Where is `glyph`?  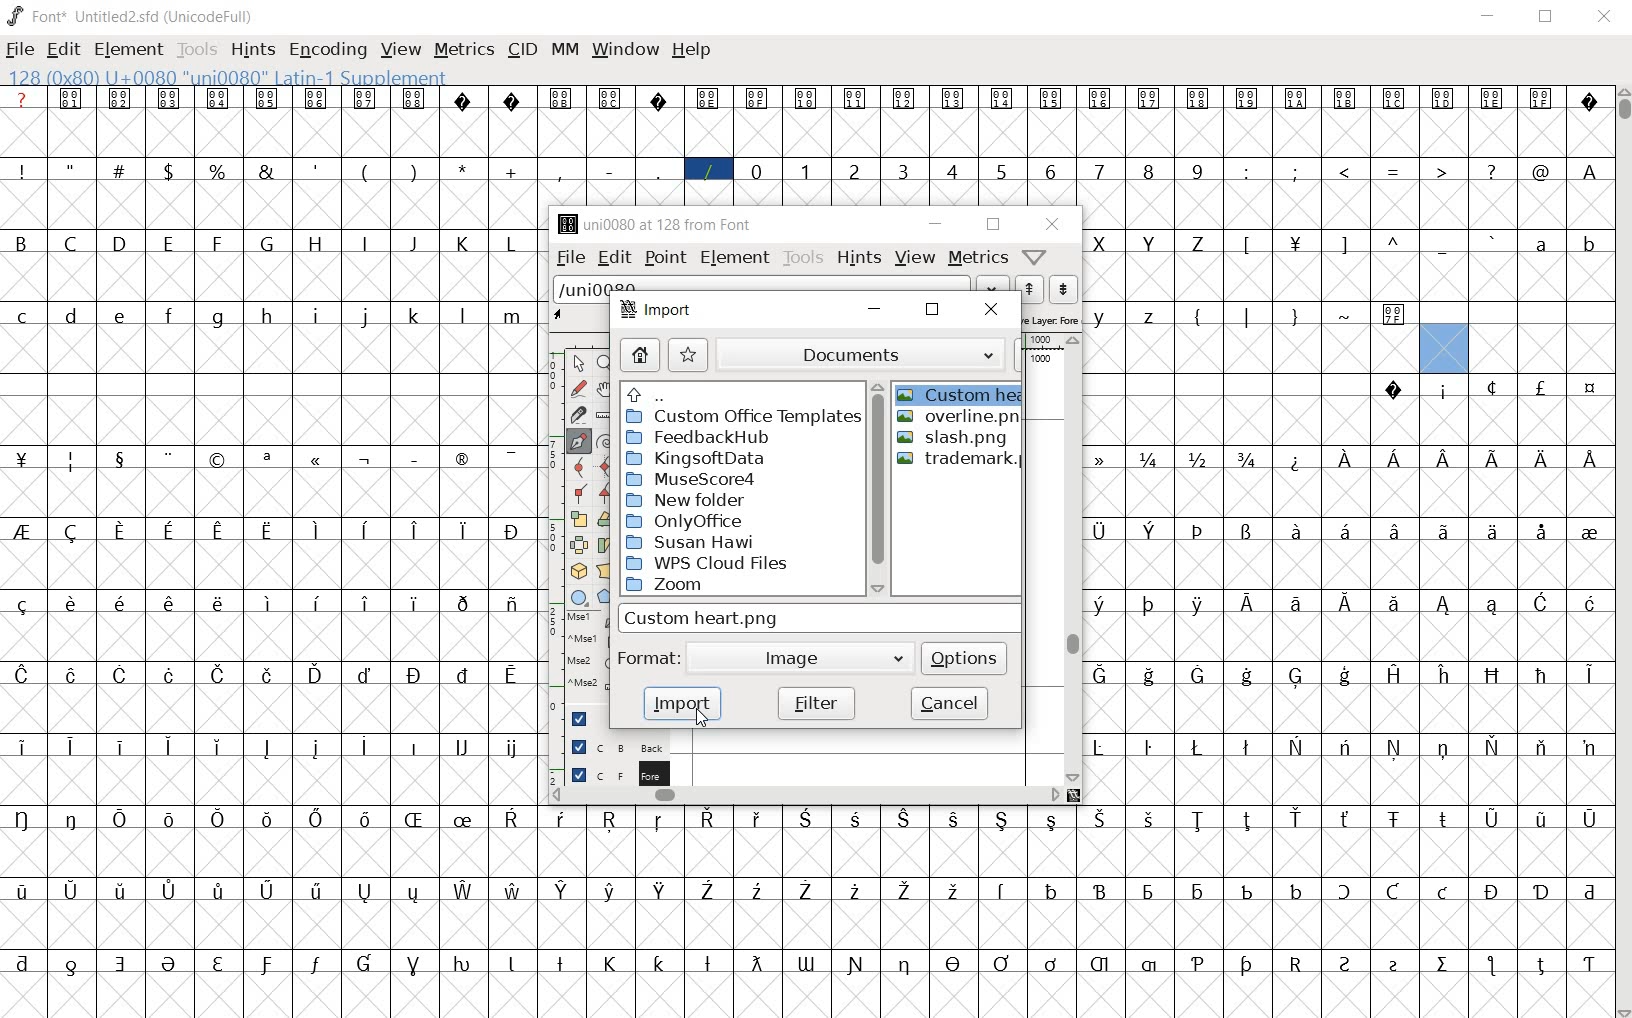
glyph is located at coordinates (1347, 316).